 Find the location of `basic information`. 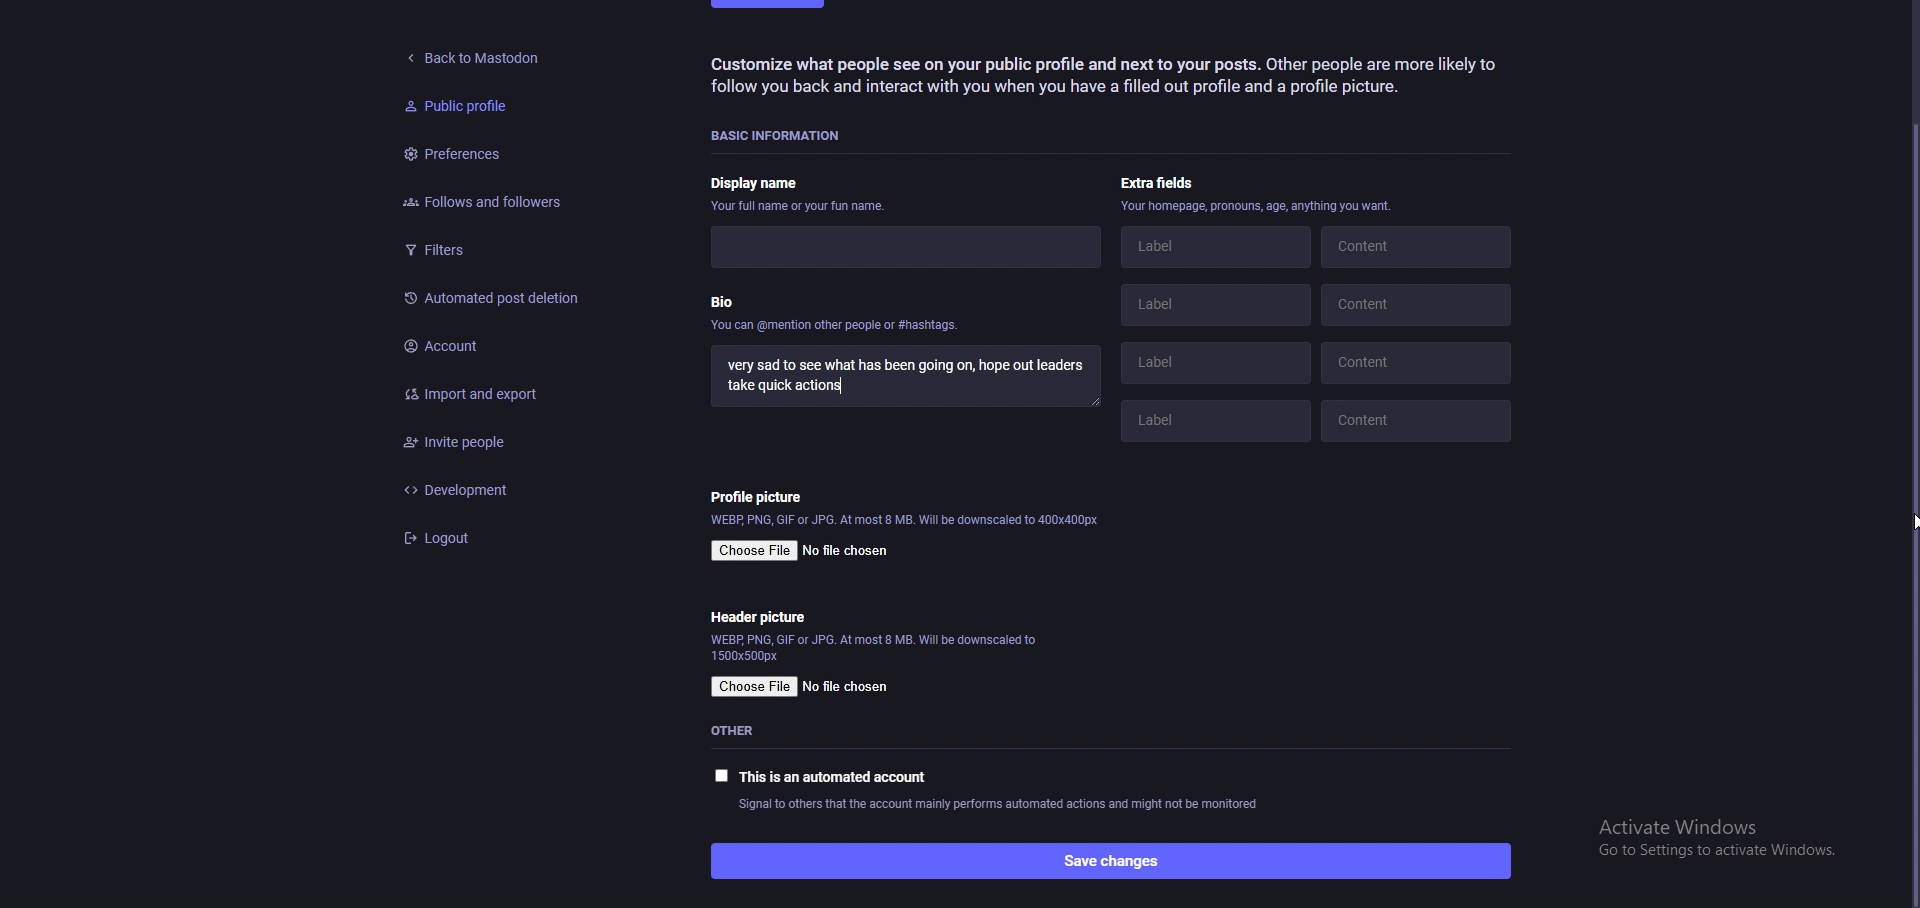

basic information is located at coordinates (785, 133).